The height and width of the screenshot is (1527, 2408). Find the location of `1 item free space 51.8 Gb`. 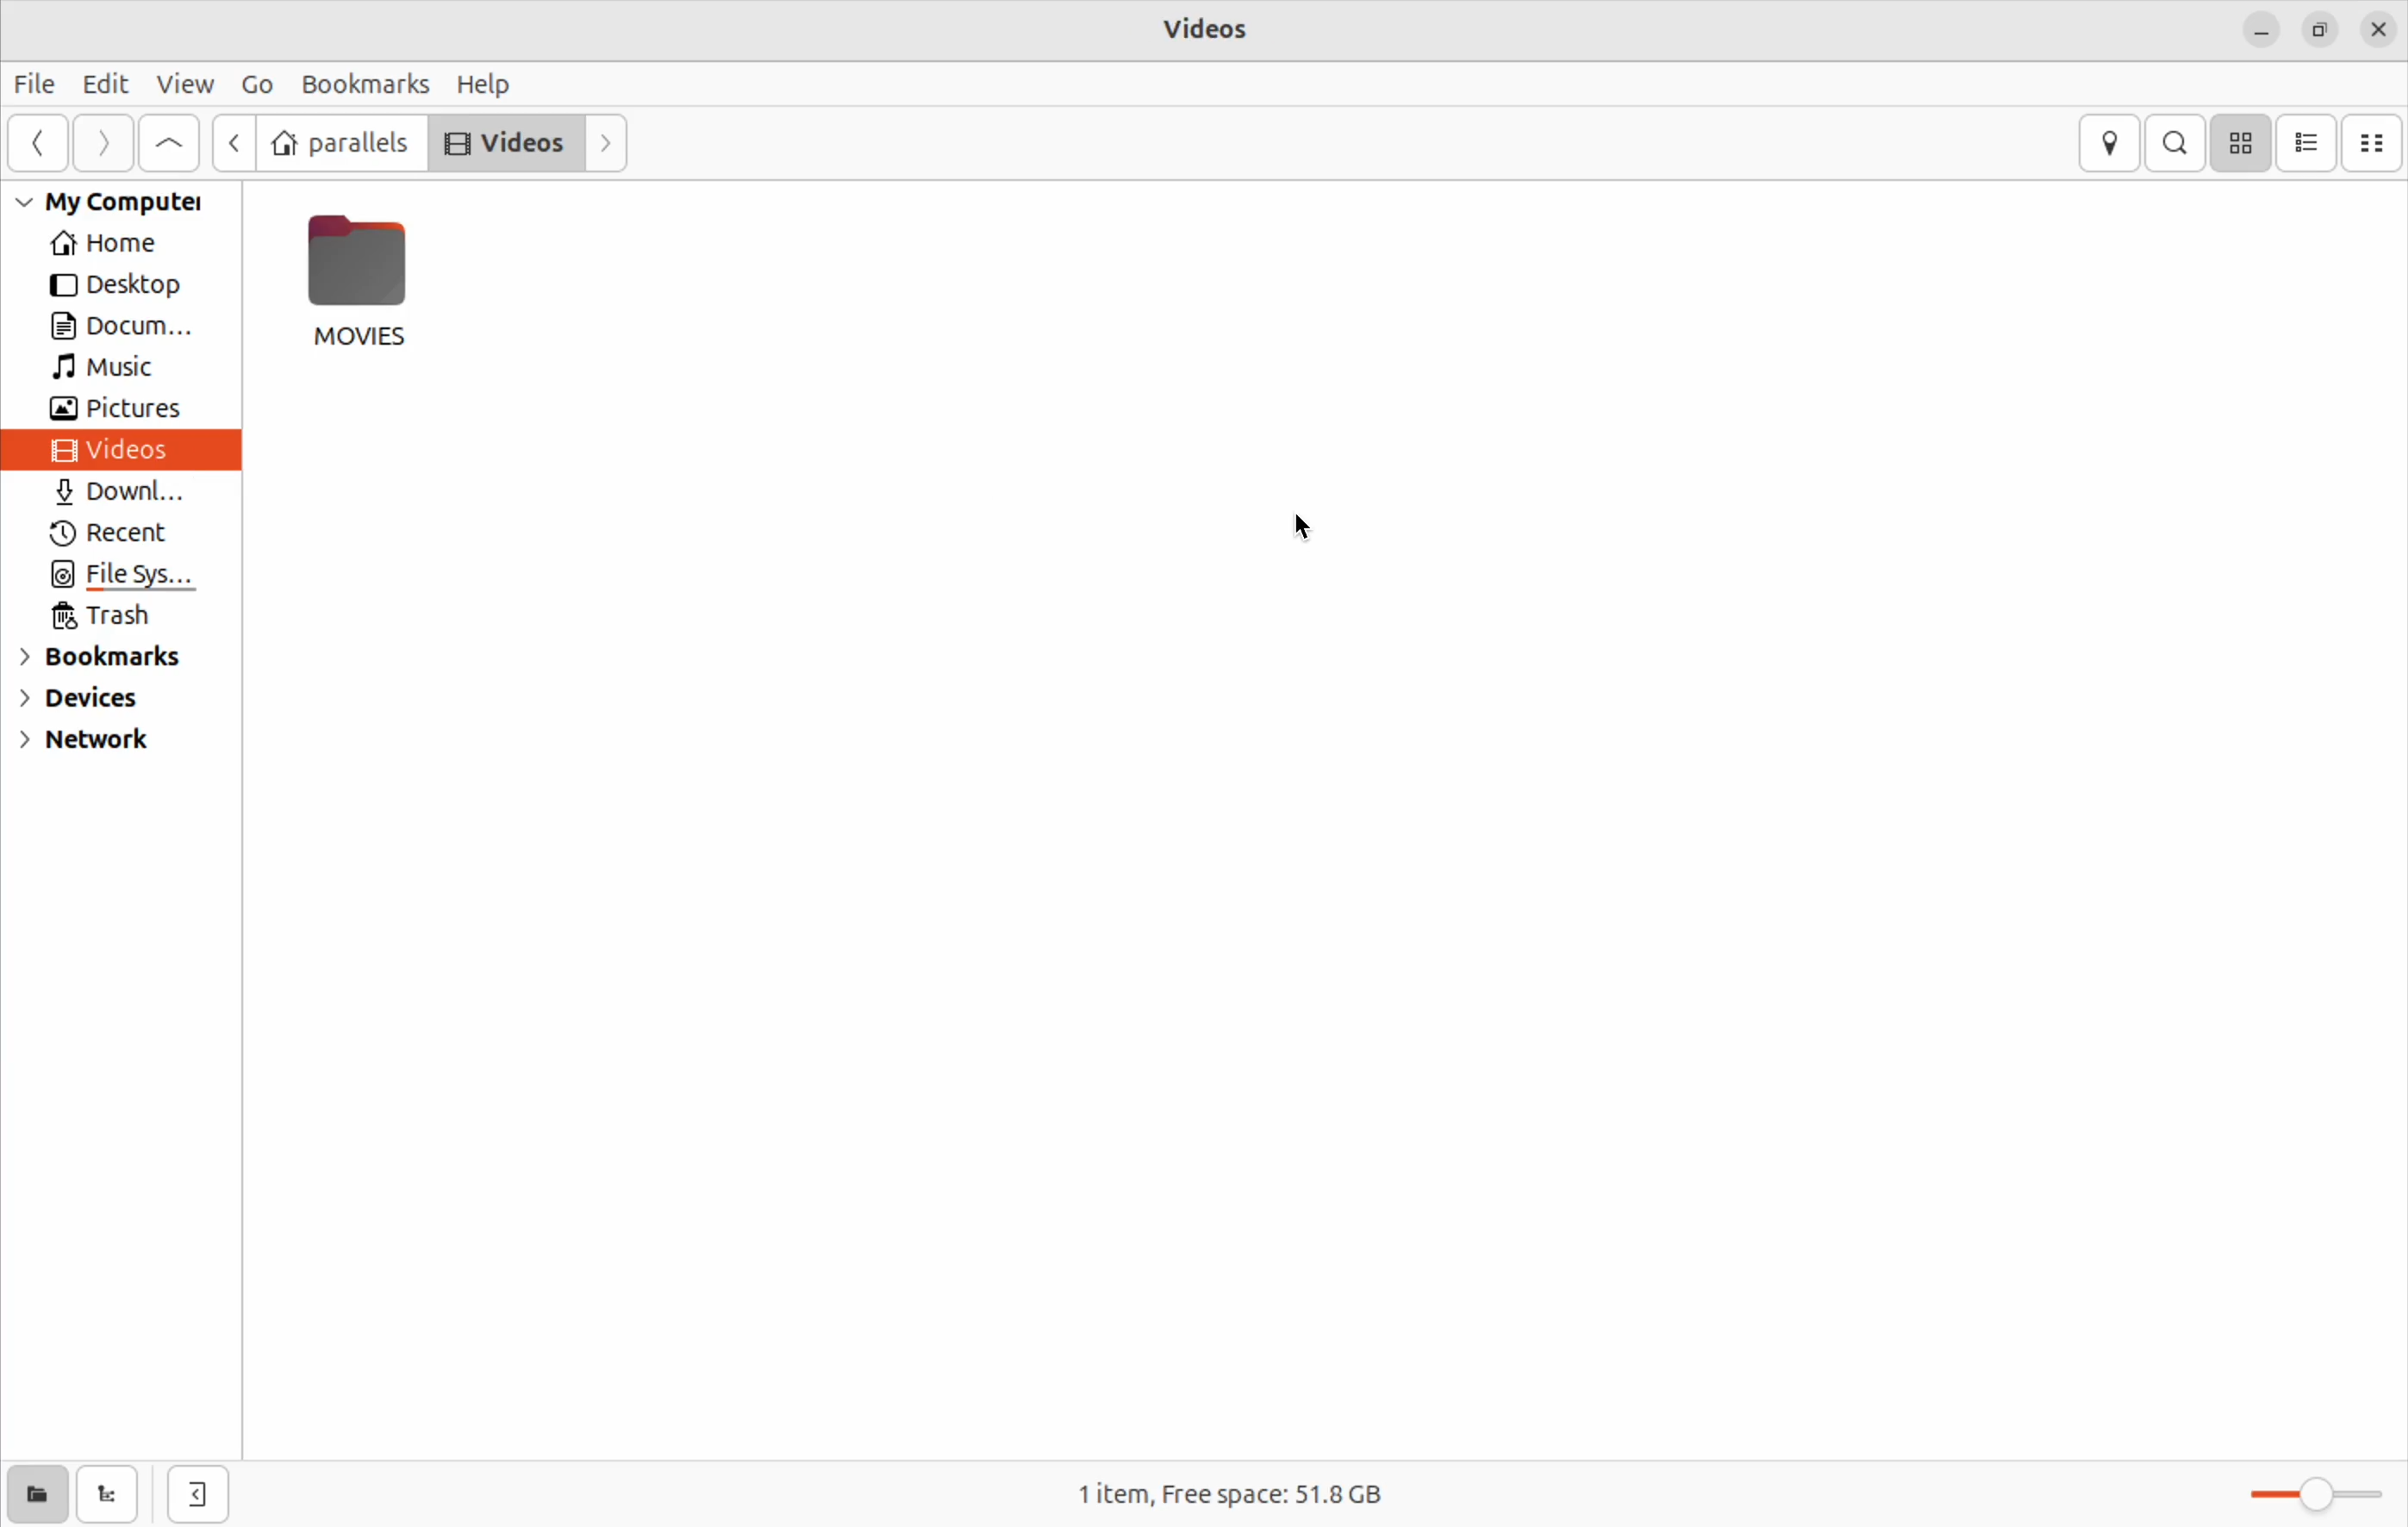

1 item free space 51.8 Gb is located at coordinates (1229, 1494).